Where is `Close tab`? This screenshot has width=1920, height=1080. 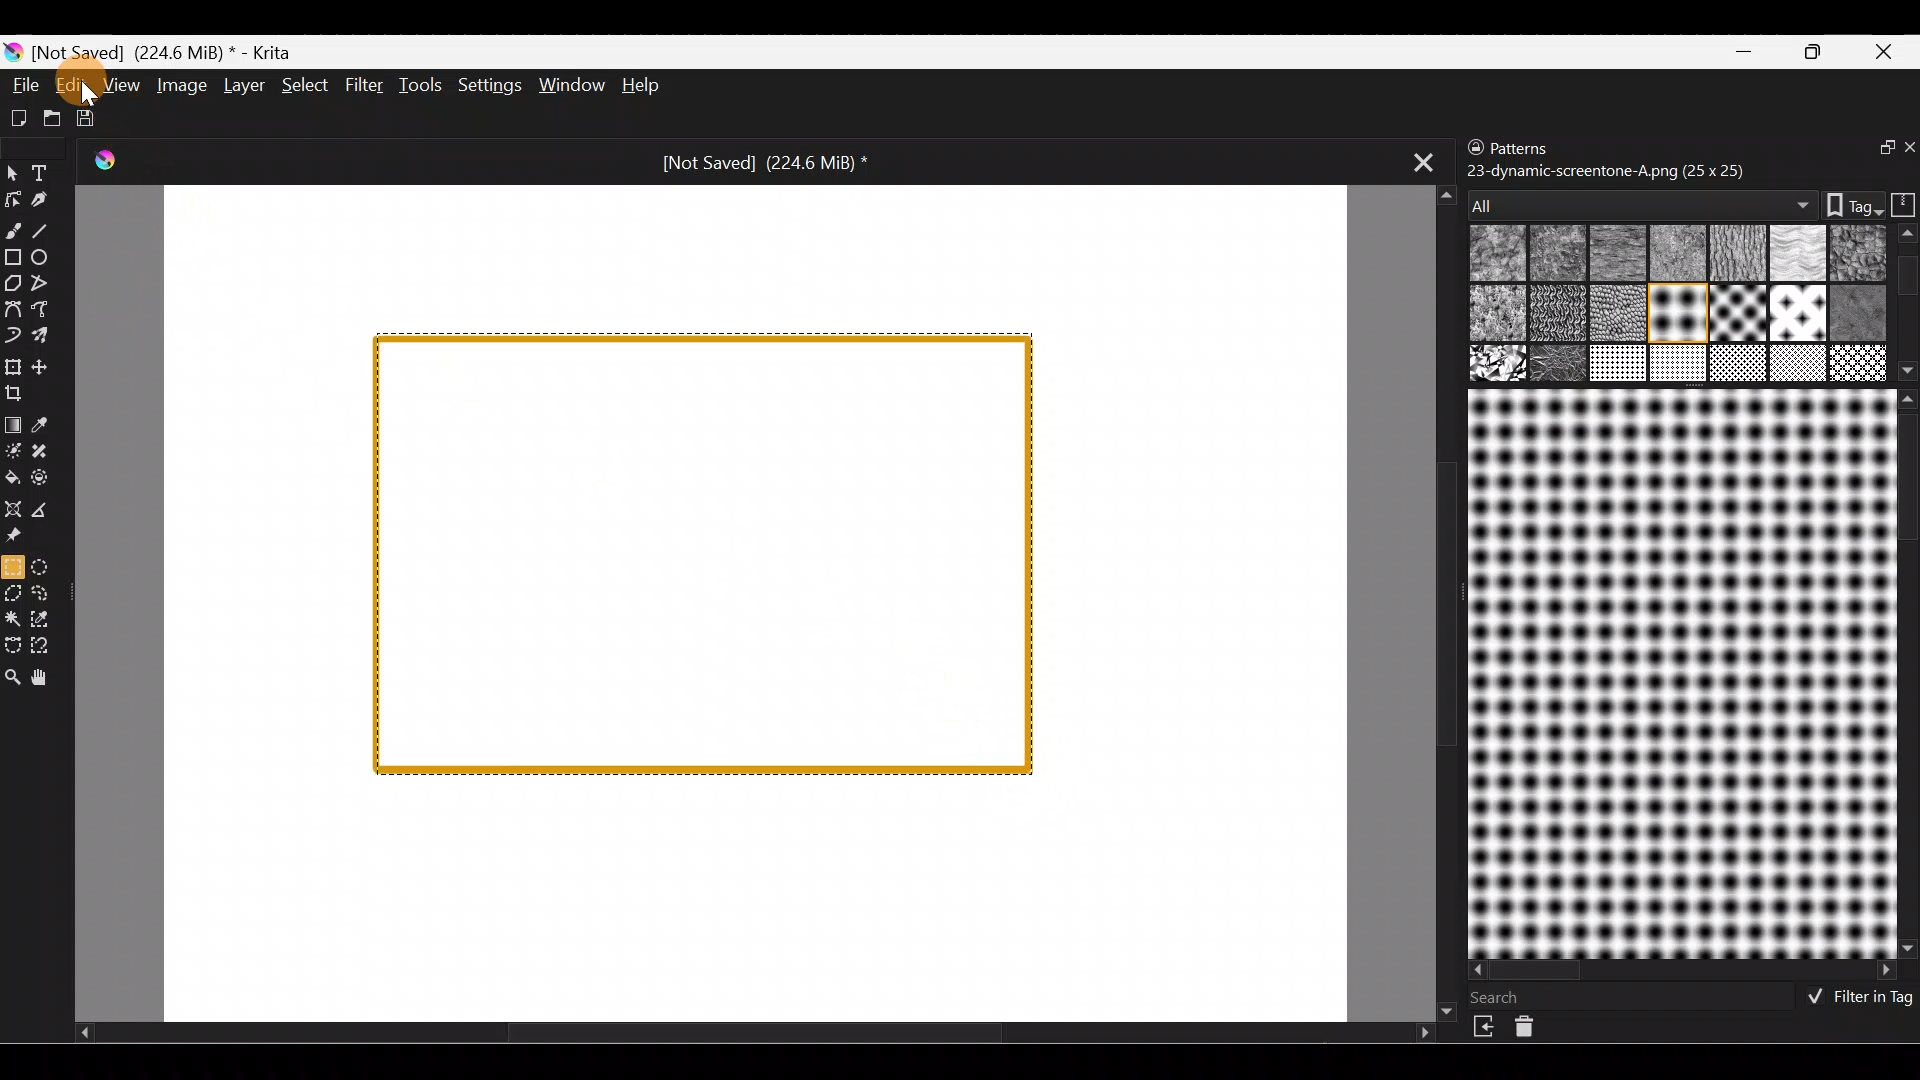 Close tab is located at coordinates (1415, 163).